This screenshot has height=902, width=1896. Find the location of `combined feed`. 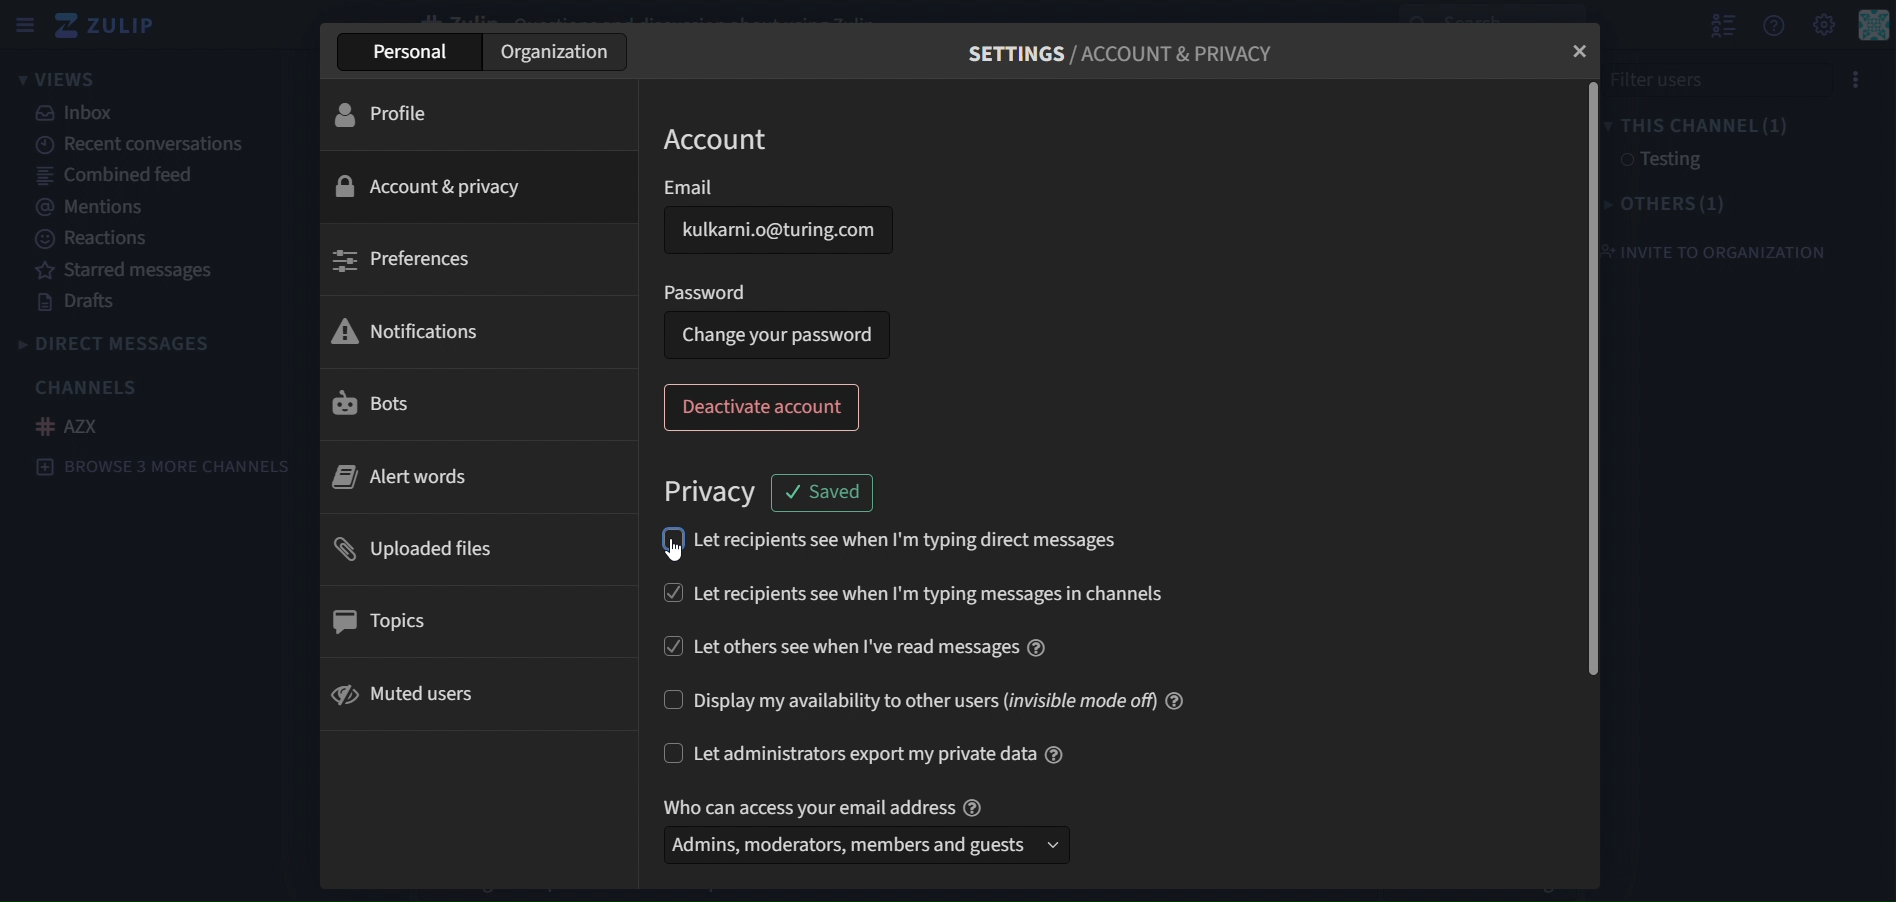

combined feed is located at coordinates (117, 176).